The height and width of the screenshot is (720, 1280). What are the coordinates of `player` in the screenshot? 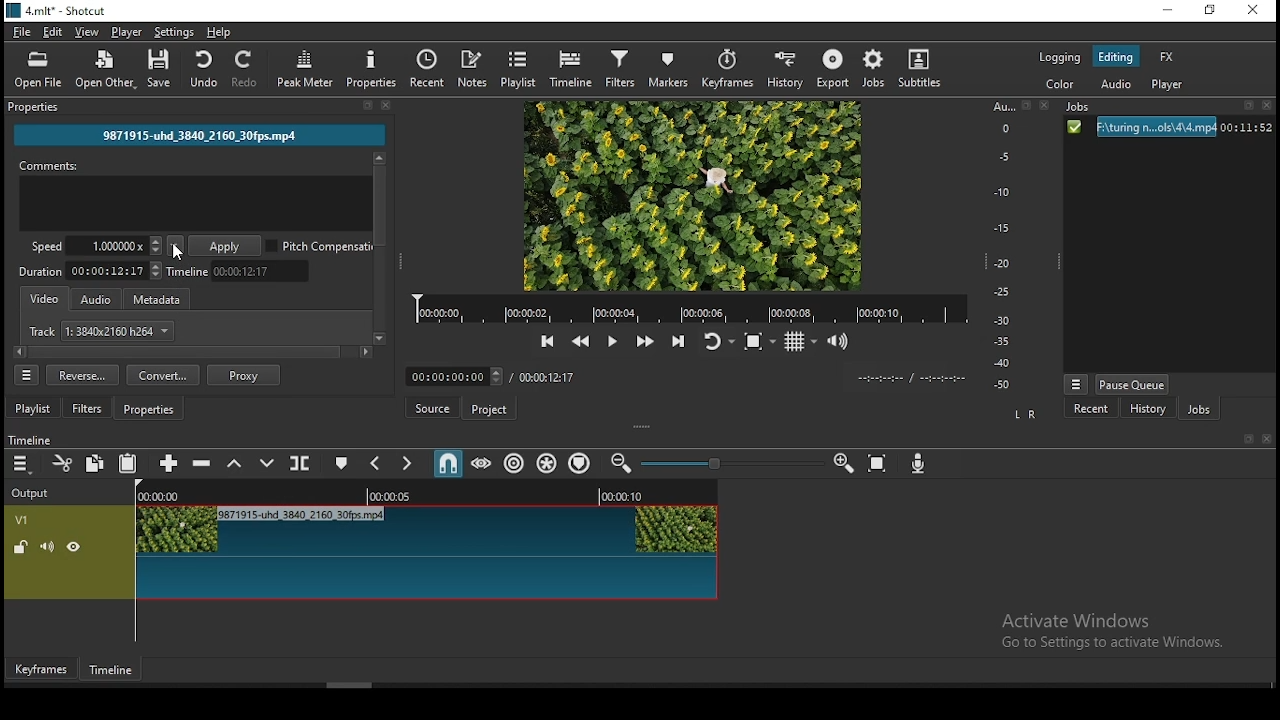 It's located at (1168, 85).